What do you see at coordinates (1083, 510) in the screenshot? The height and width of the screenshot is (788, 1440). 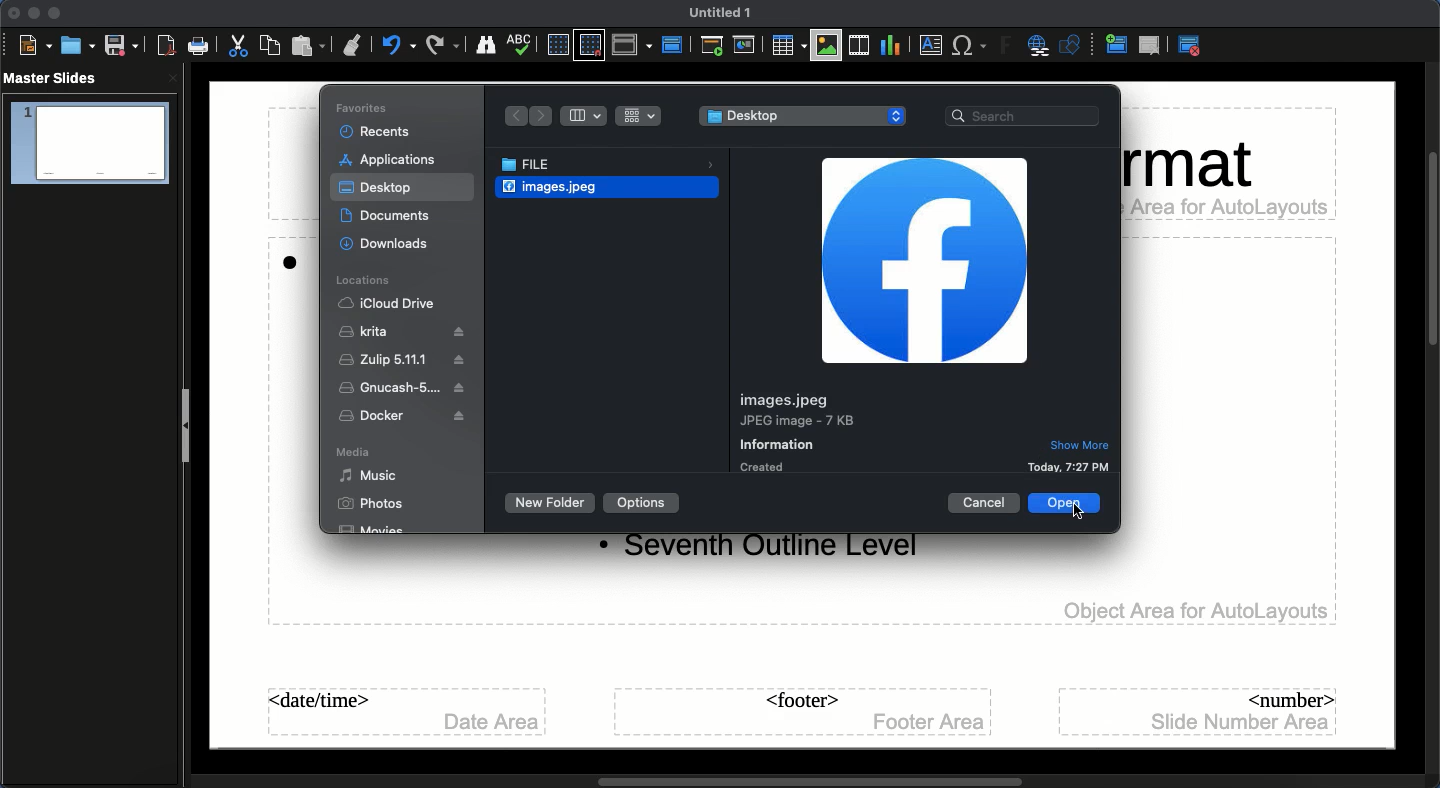 I see `cursor` at bounding box center [1083, 510].